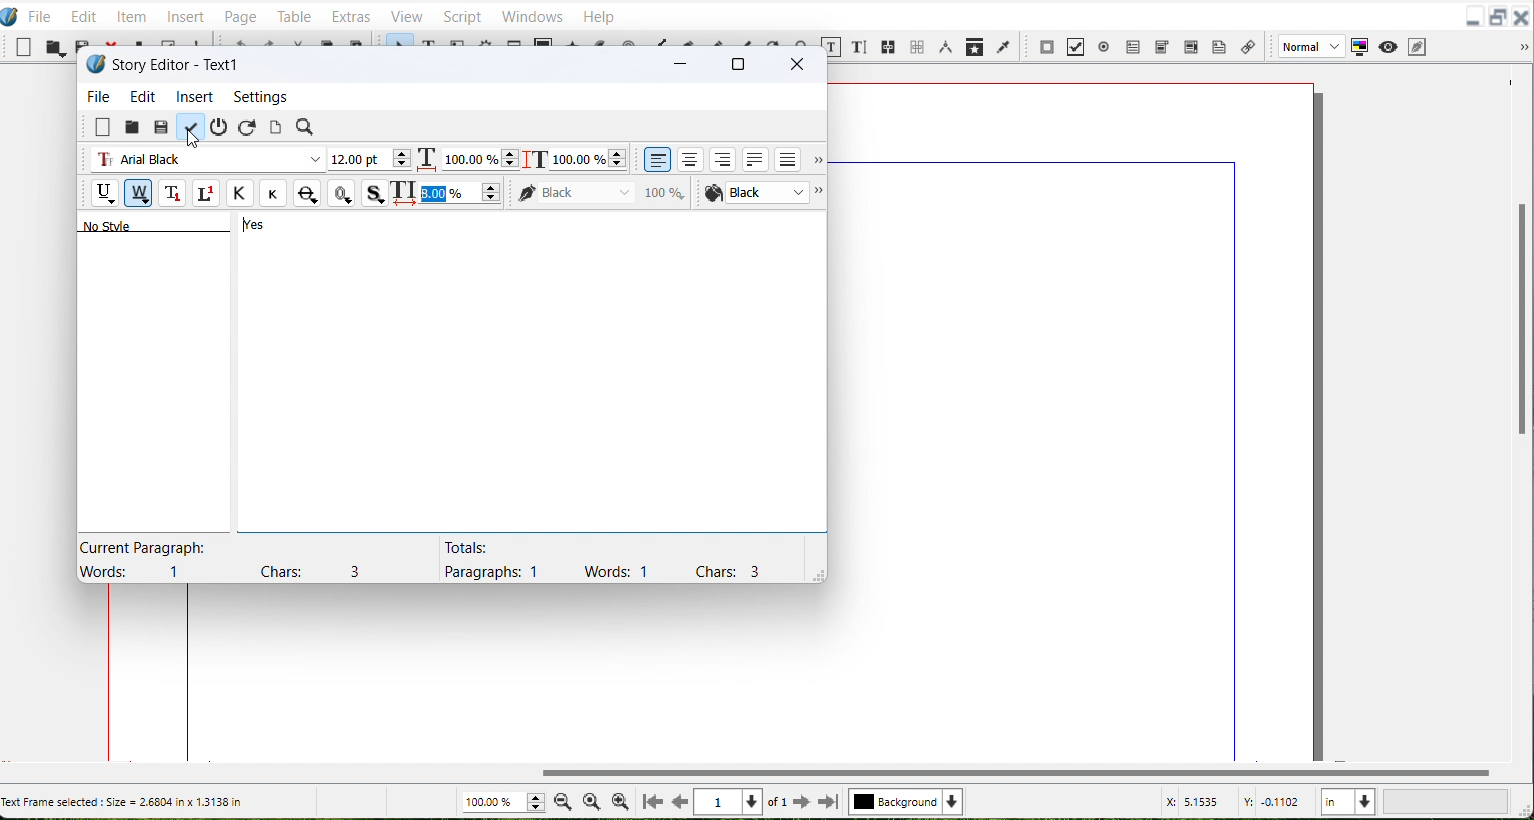  Describe the element at coordinates (240, 15) in the screenshot. I see `Page` at that location.